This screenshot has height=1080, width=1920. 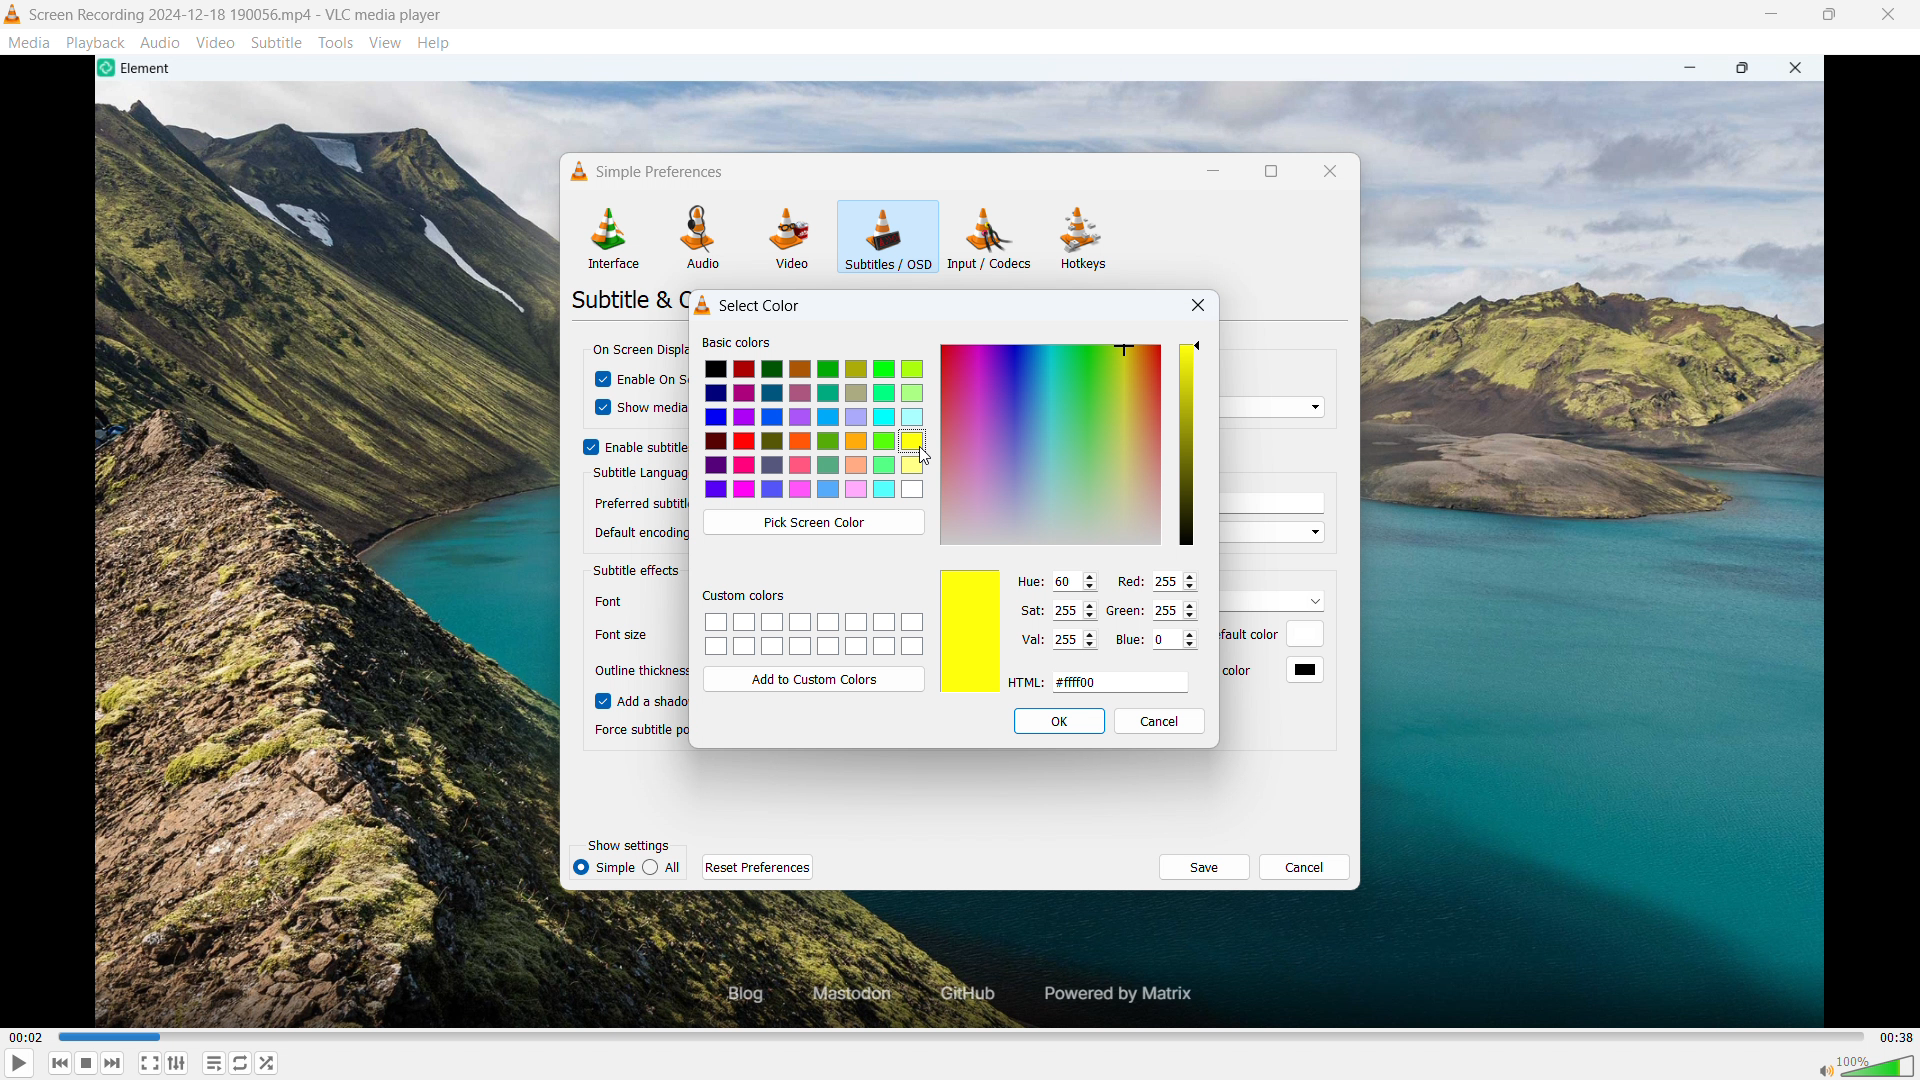 What do you see at coordinates (703, 237) in the screenshot?
I see `Audio ` at bounding box center [703, 237].